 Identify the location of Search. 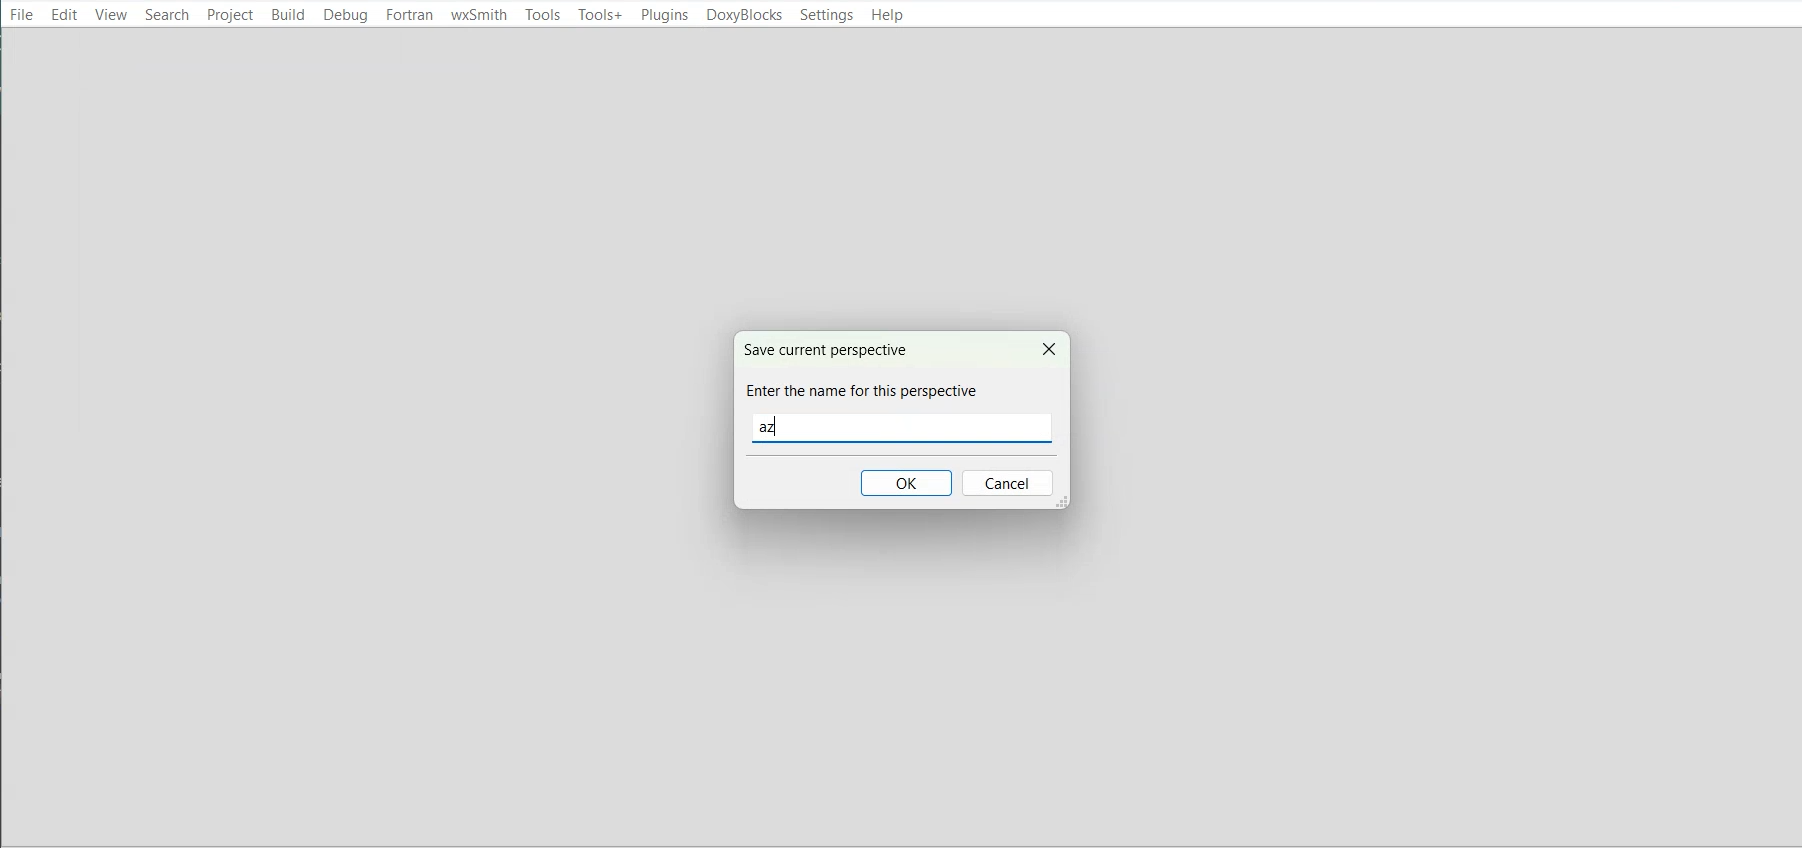
(167, 14).